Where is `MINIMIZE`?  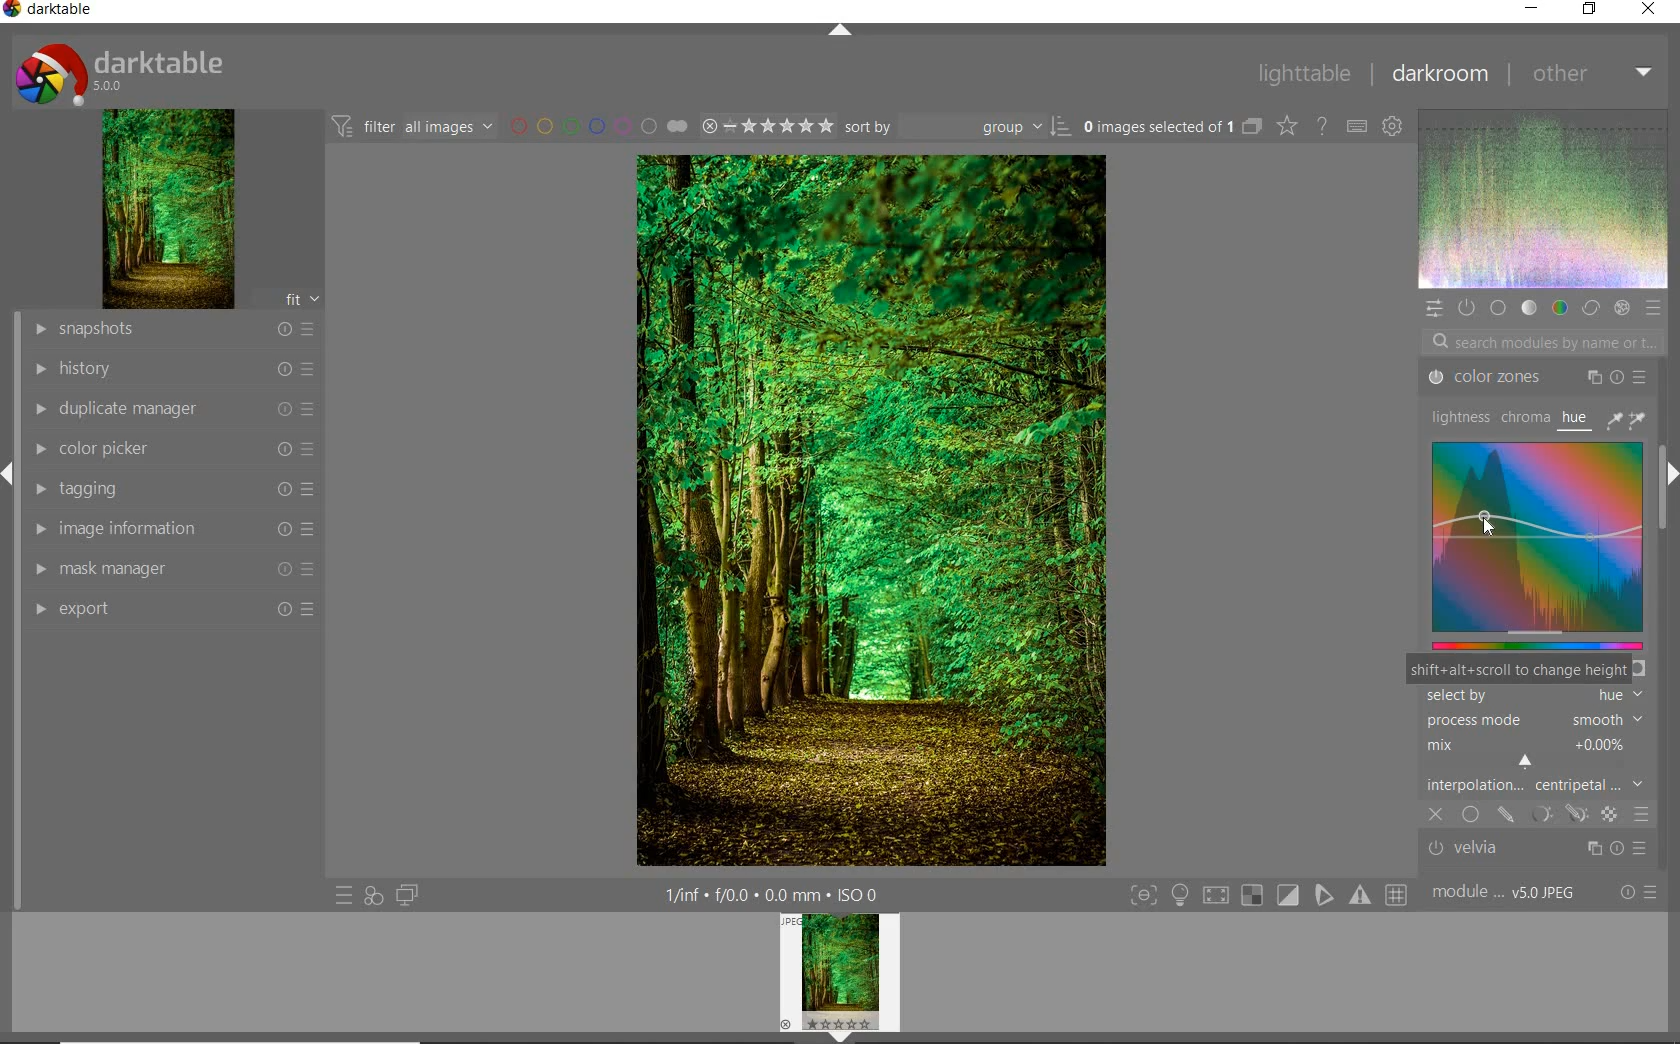 MINIMIZE is located at coordinates (1533, 8).